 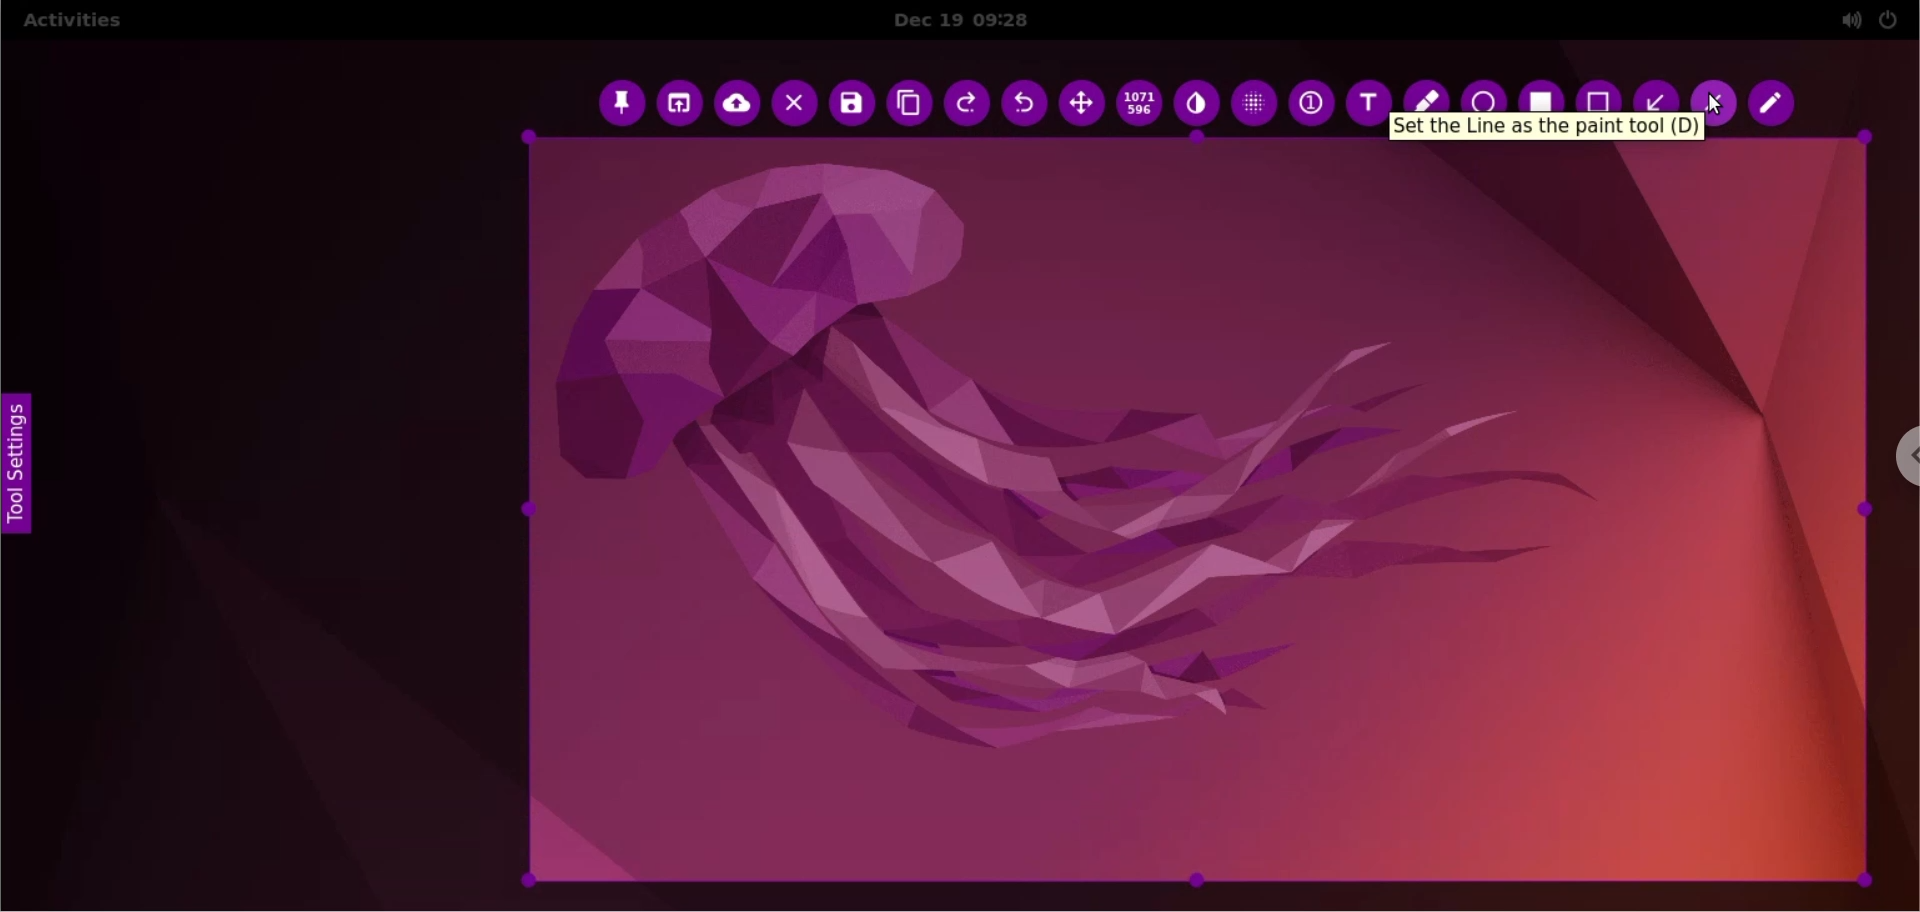 What do you see at coordinates (1719, 104) in the screenshot?
I see `cursor` at bounding box center [1719, 104].